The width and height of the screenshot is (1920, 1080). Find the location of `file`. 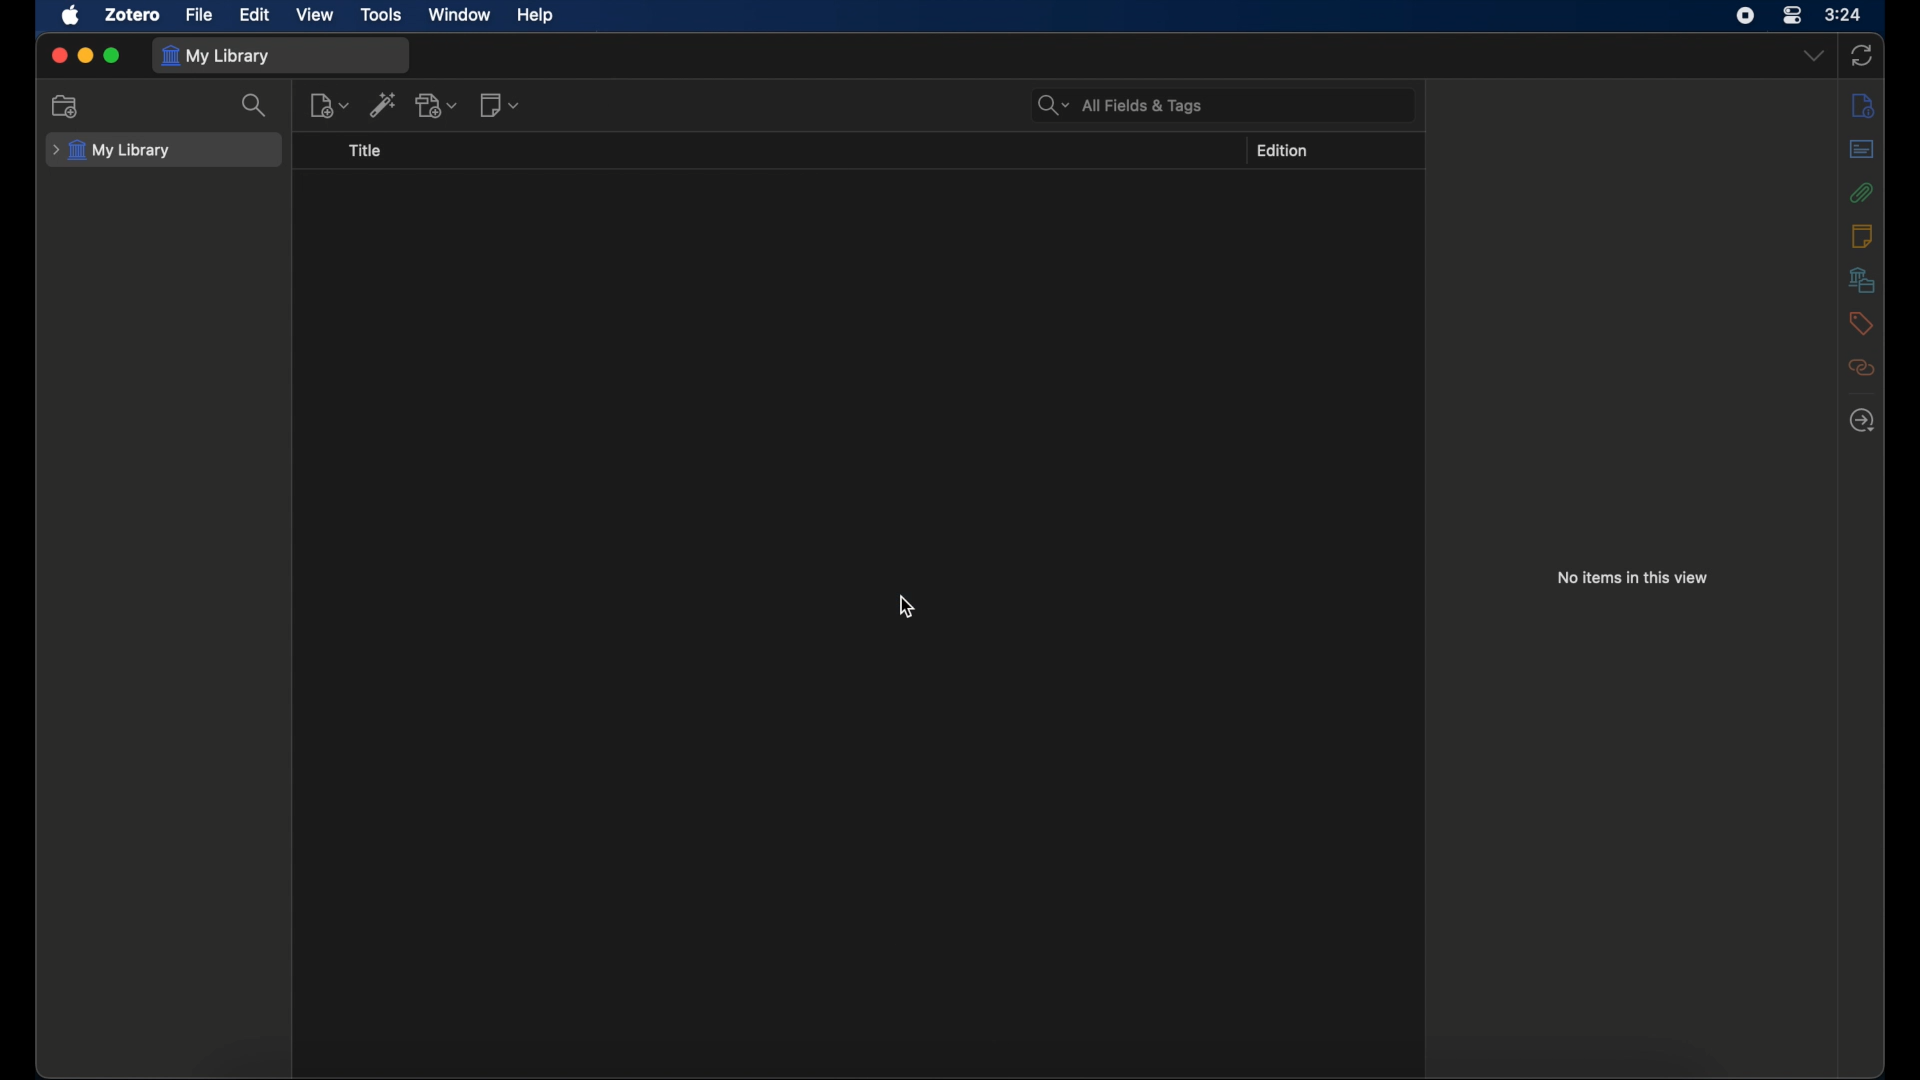

file is located at coordinates (200, 16).